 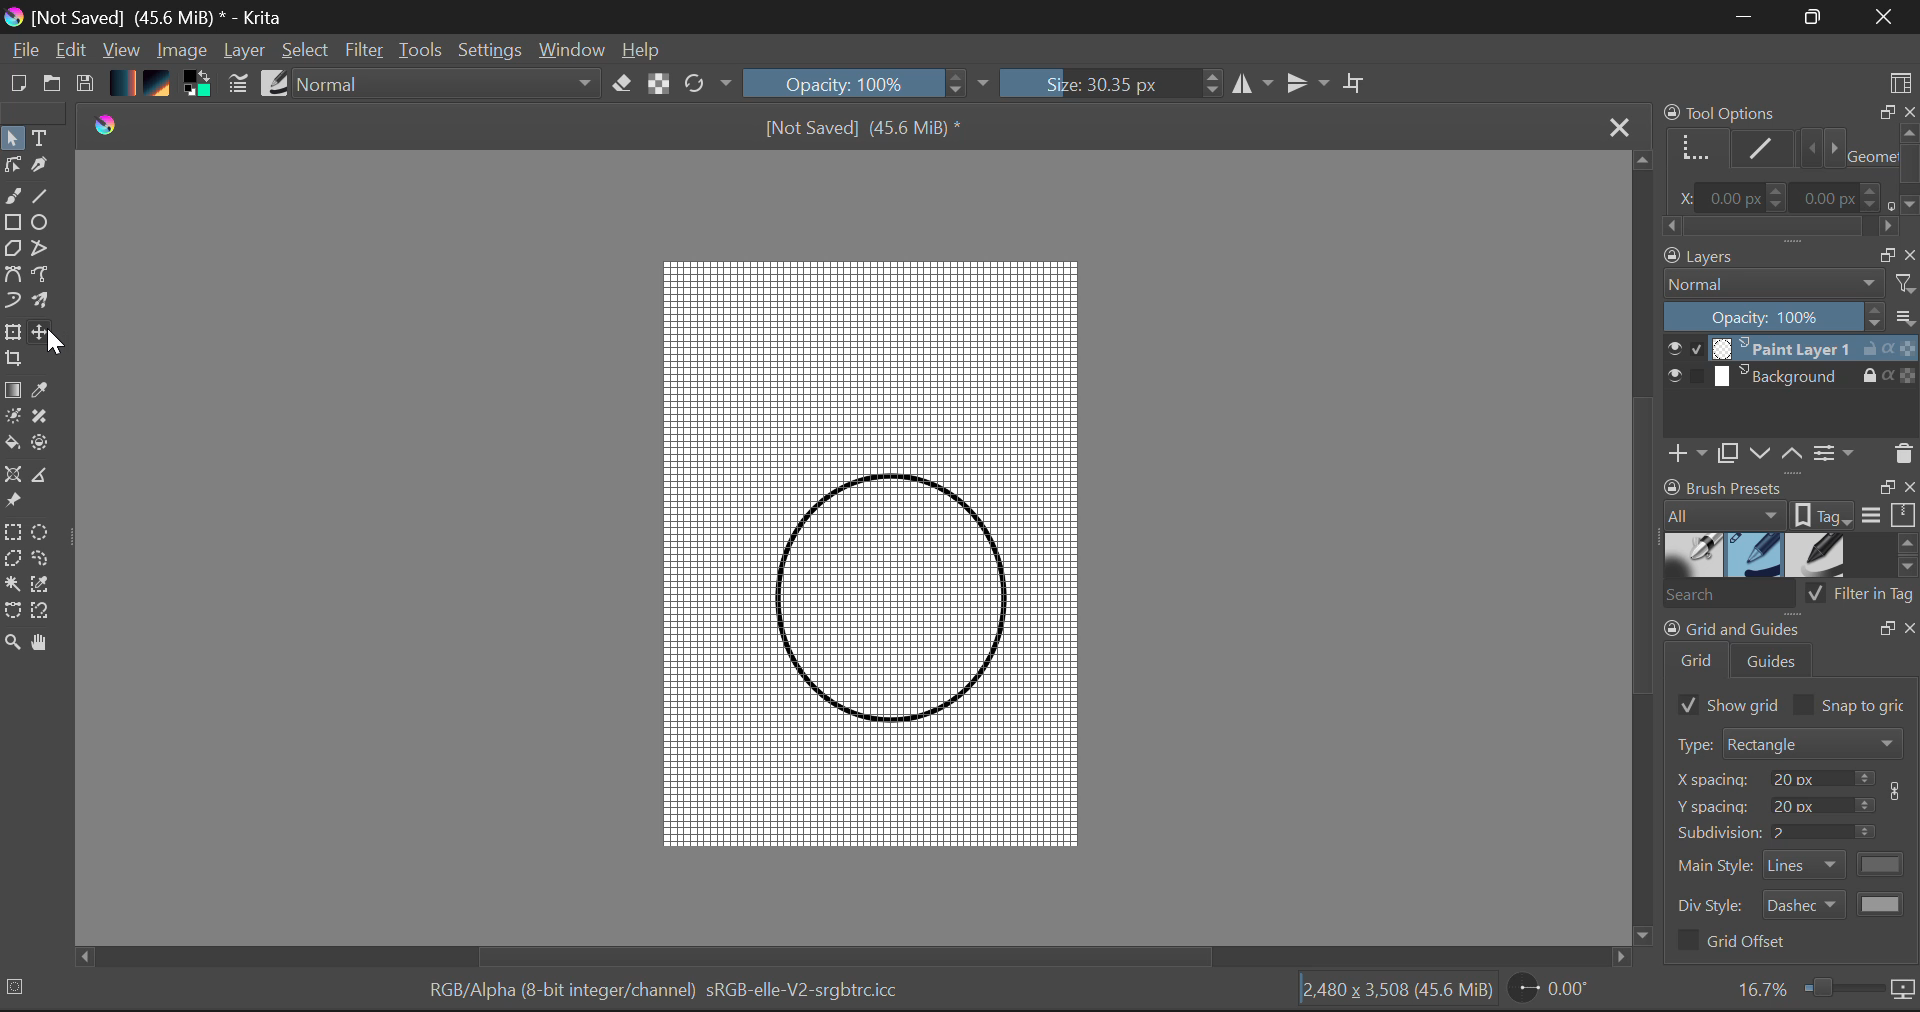 What do you see at coordinates (674, 994) in the screenshot?
I see `Color Information` at bounding box center [674, 994].